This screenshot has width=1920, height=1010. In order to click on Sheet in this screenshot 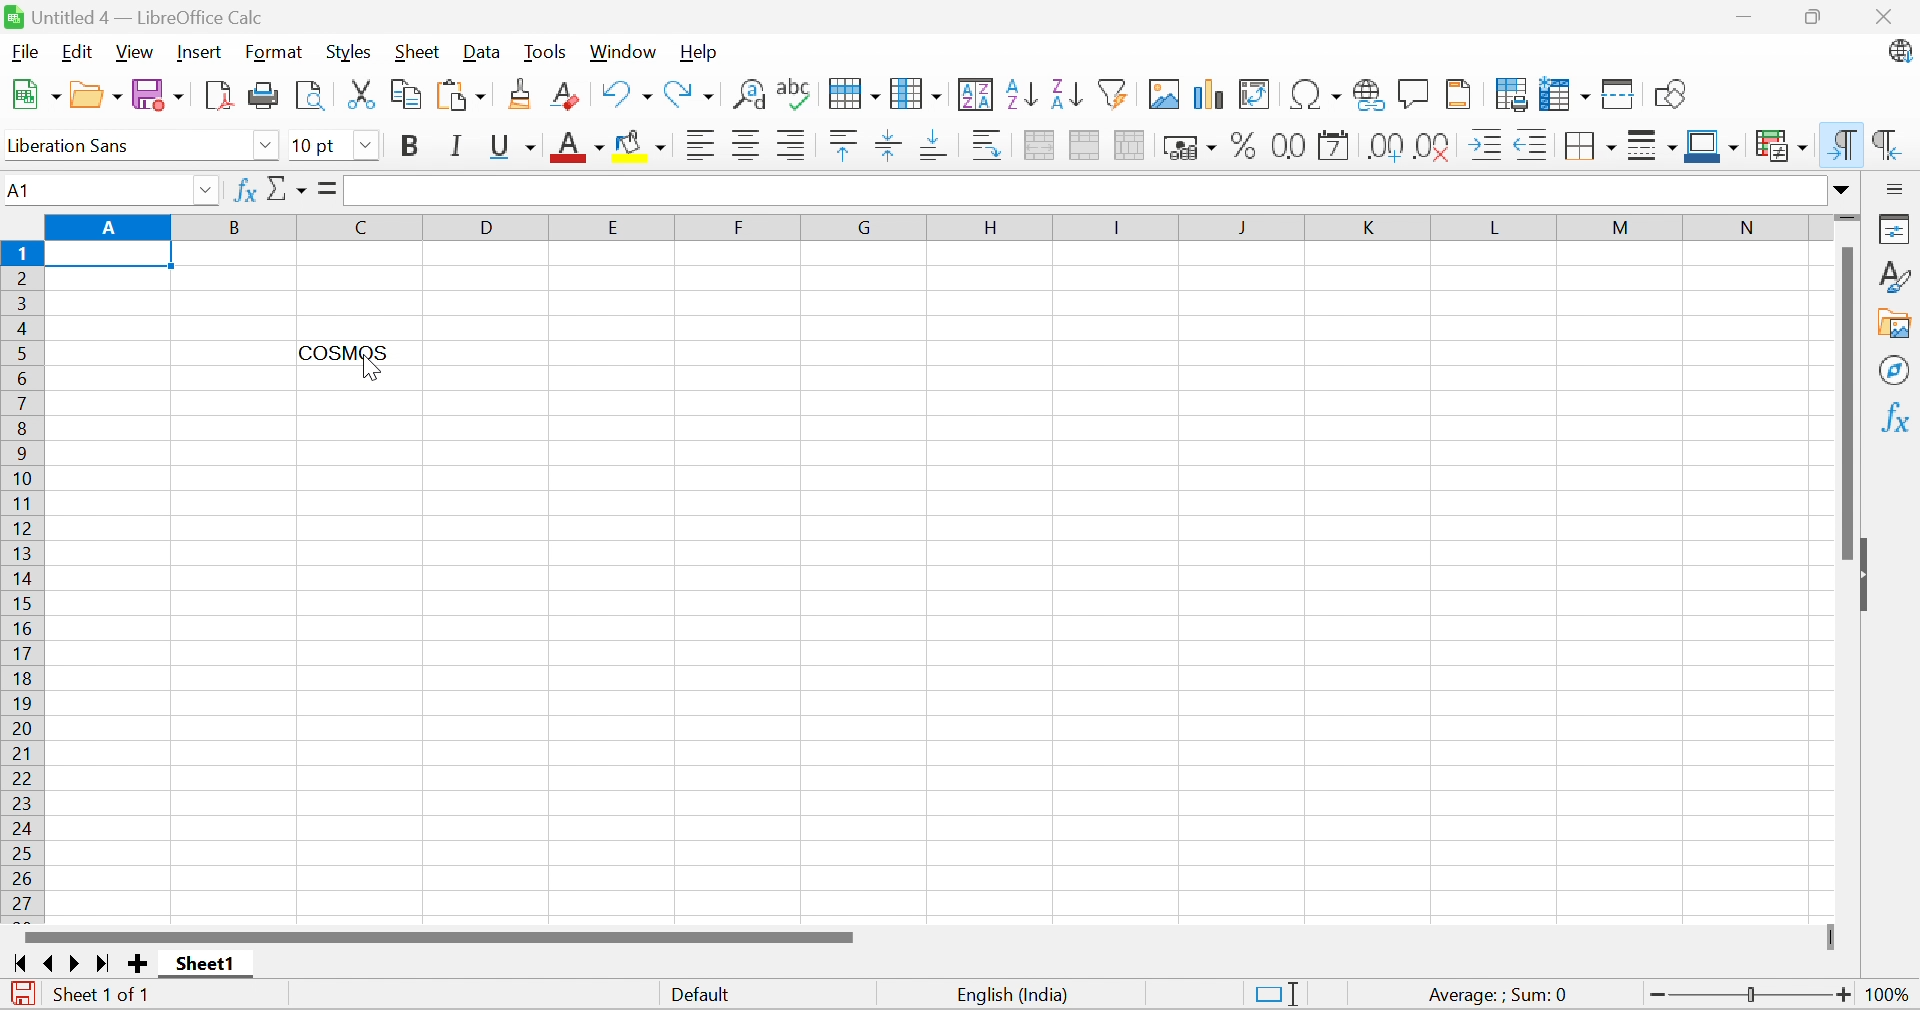, I will do `click(417, 53)`.